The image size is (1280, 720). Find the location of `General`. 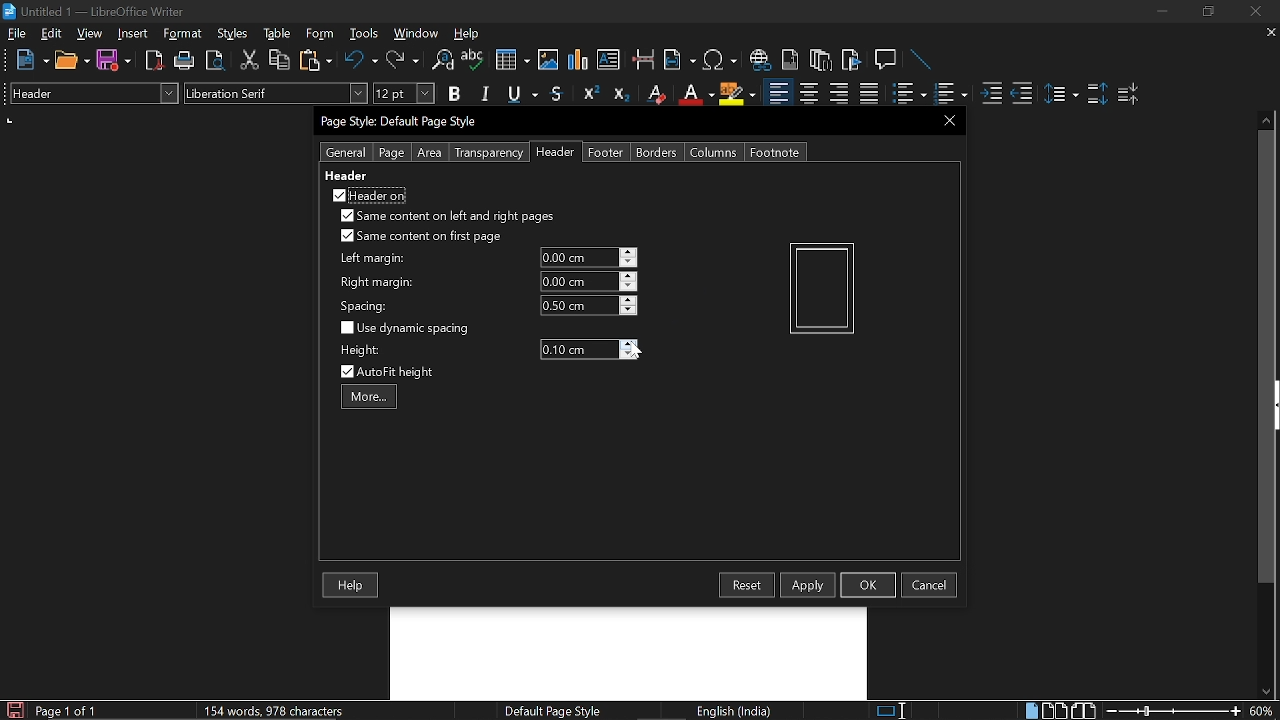

General is located at coordinates (347, 152).